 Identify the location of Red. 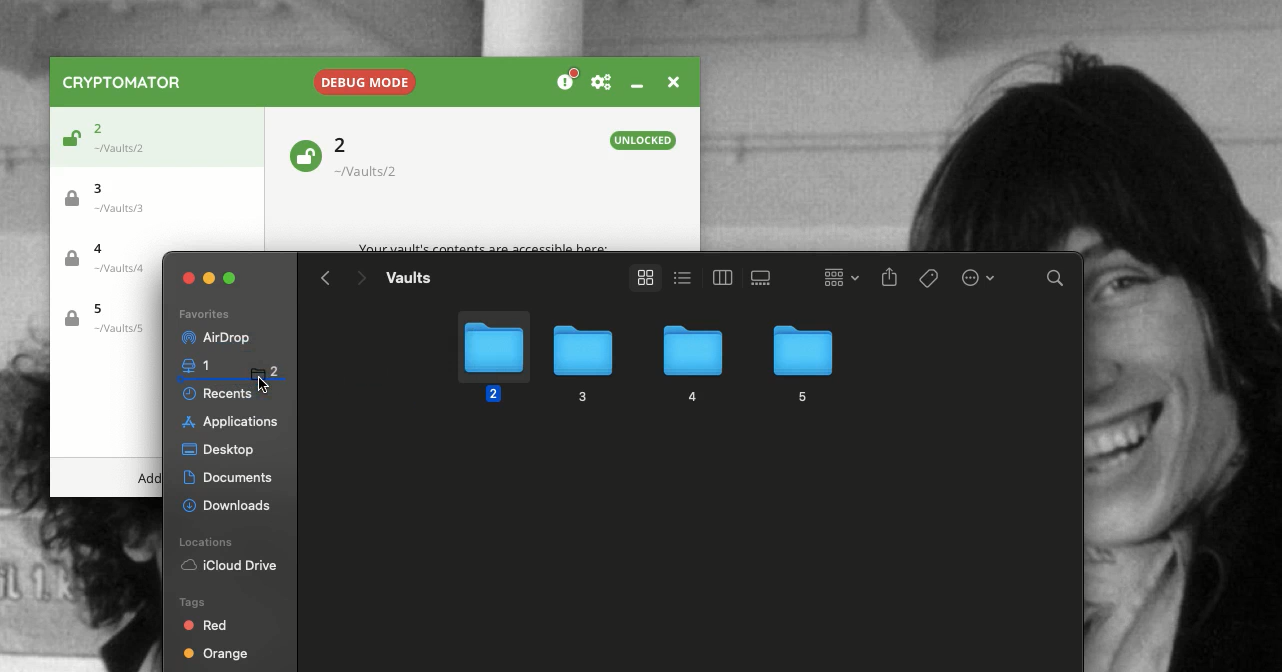
(207, 625).